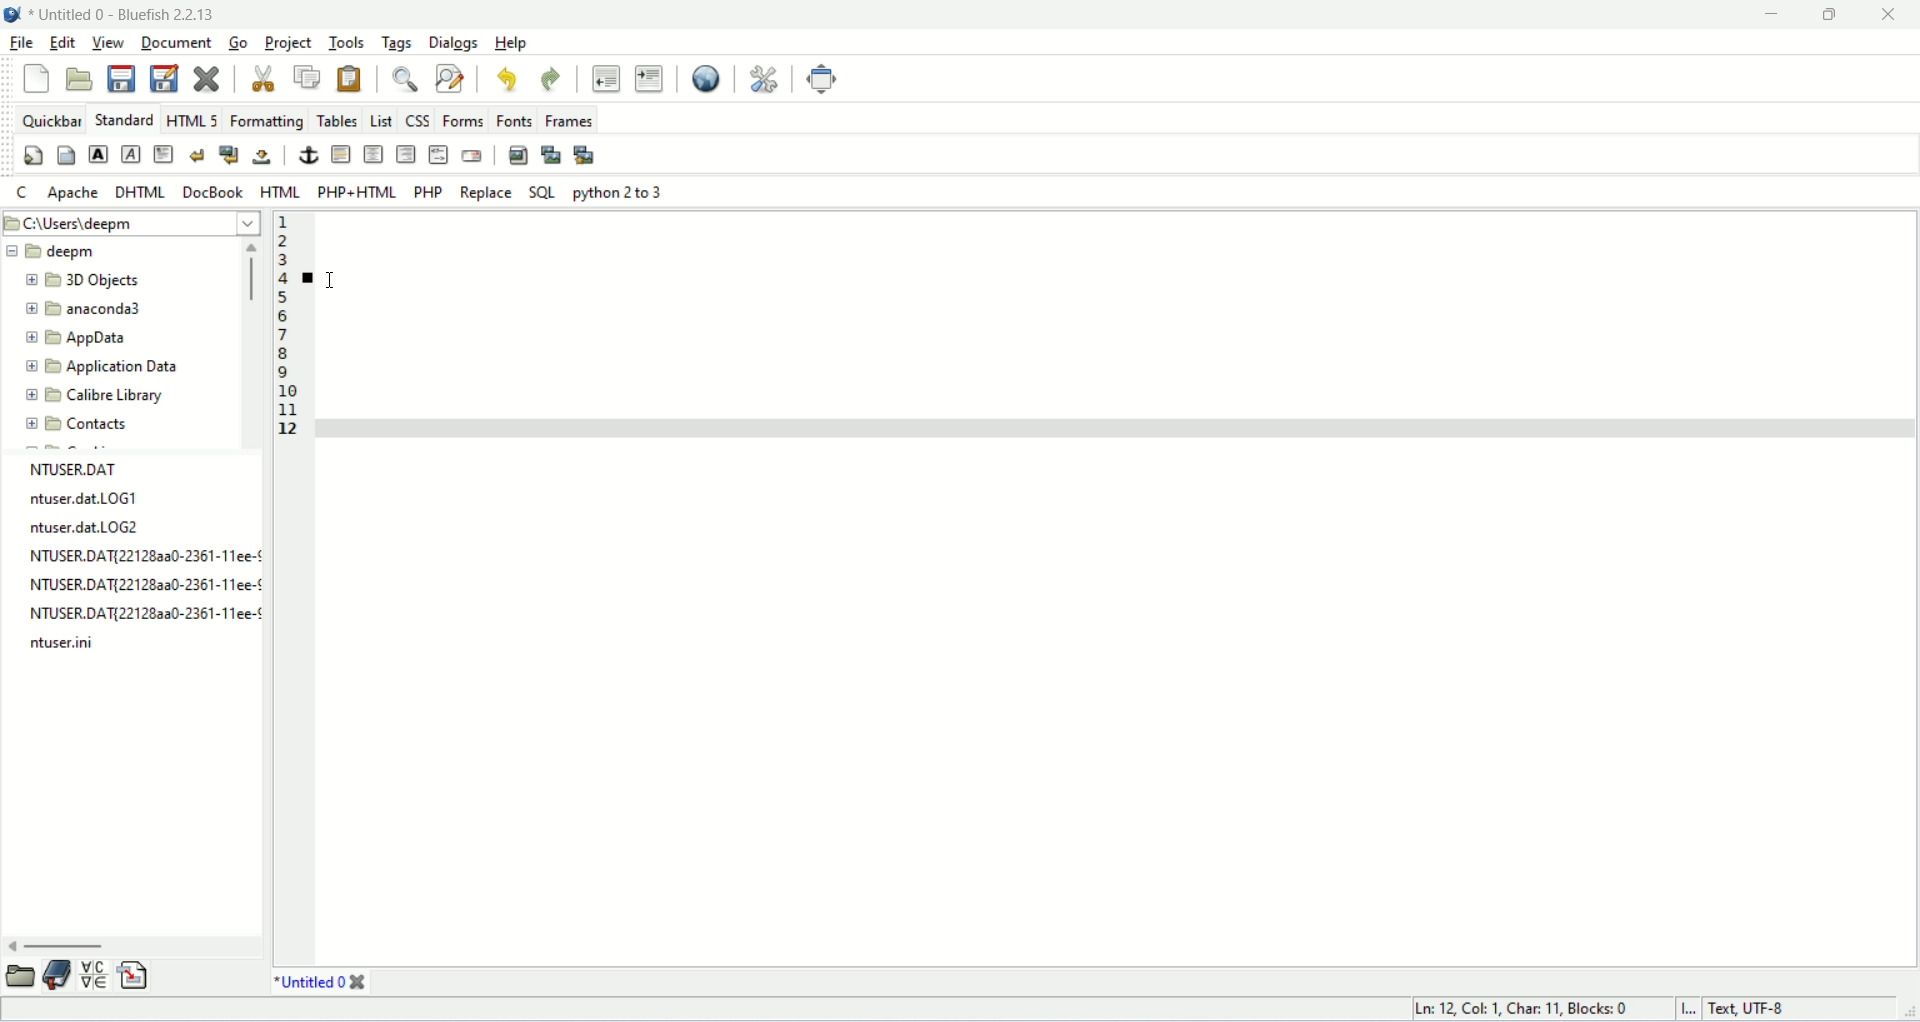 This screenshot has height=1022, width=1920. Describe the element at coordinates (94, 395) in the screenshot. I see `calibre library` at that location.